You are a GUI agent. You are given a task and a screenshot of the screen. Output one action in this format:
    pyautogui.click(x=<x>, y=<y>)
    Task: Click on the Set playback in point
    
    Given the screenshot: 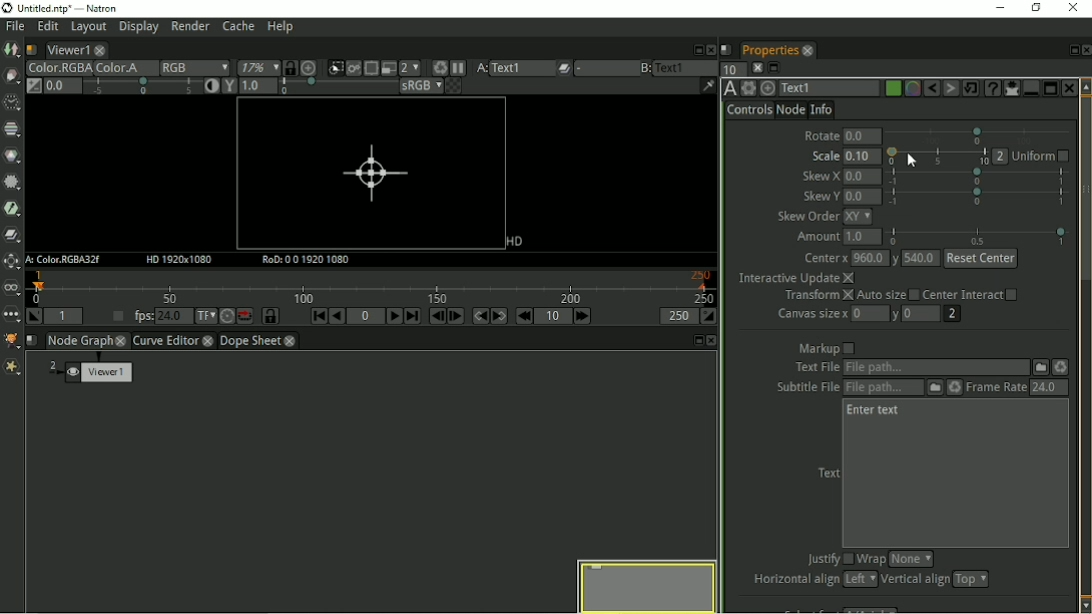 What is the action you would take?
    pyautogui.click(x=34, y=317)
    